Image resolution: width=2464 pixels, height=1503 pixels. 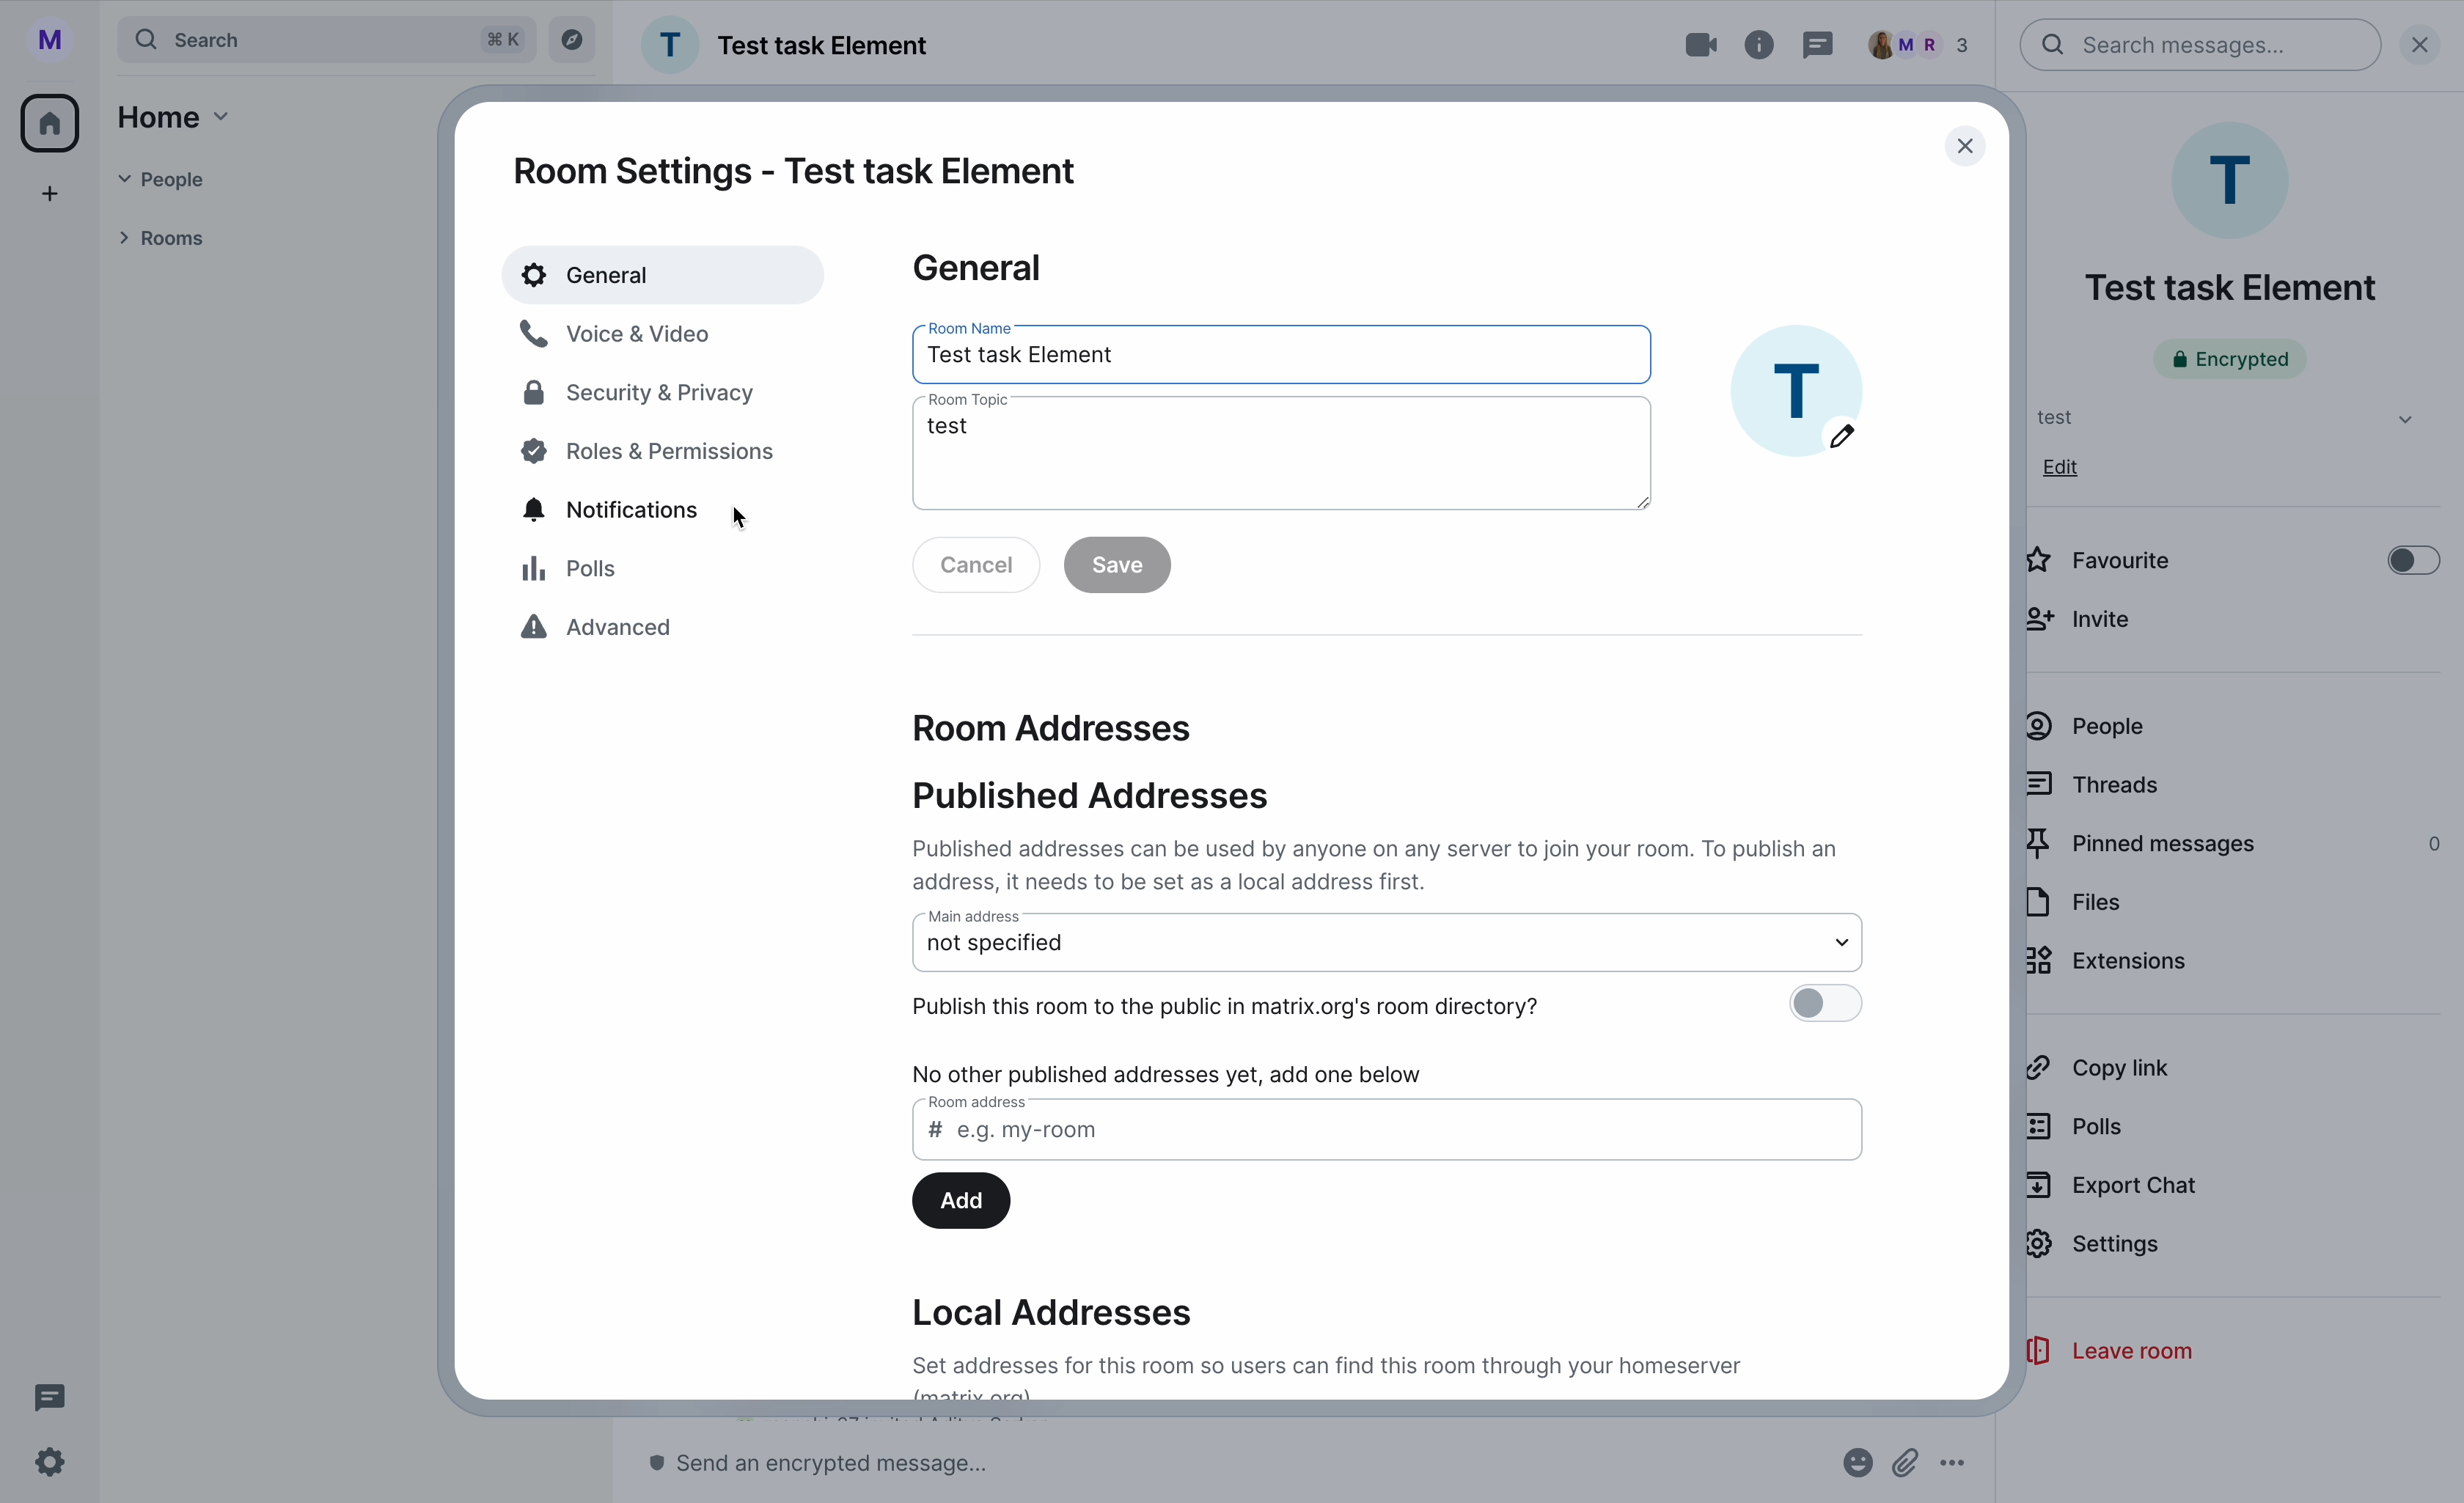 What do you see at coordinates (328, 39) in the screenshot?
I see `search bar` at bounding box center [328, 39].